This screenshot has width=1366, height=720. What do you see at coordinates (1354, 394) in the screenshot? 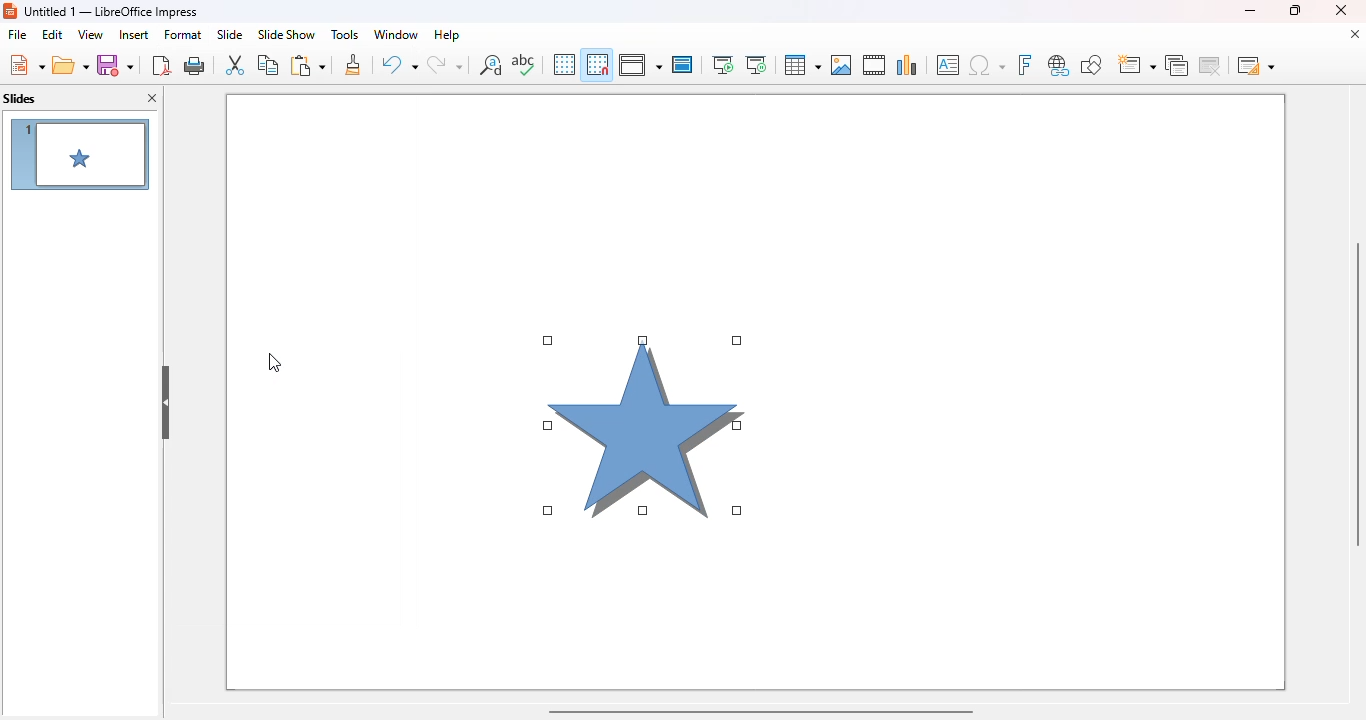
I see `vertical scroll bar` at bounding box center [1354, 394].